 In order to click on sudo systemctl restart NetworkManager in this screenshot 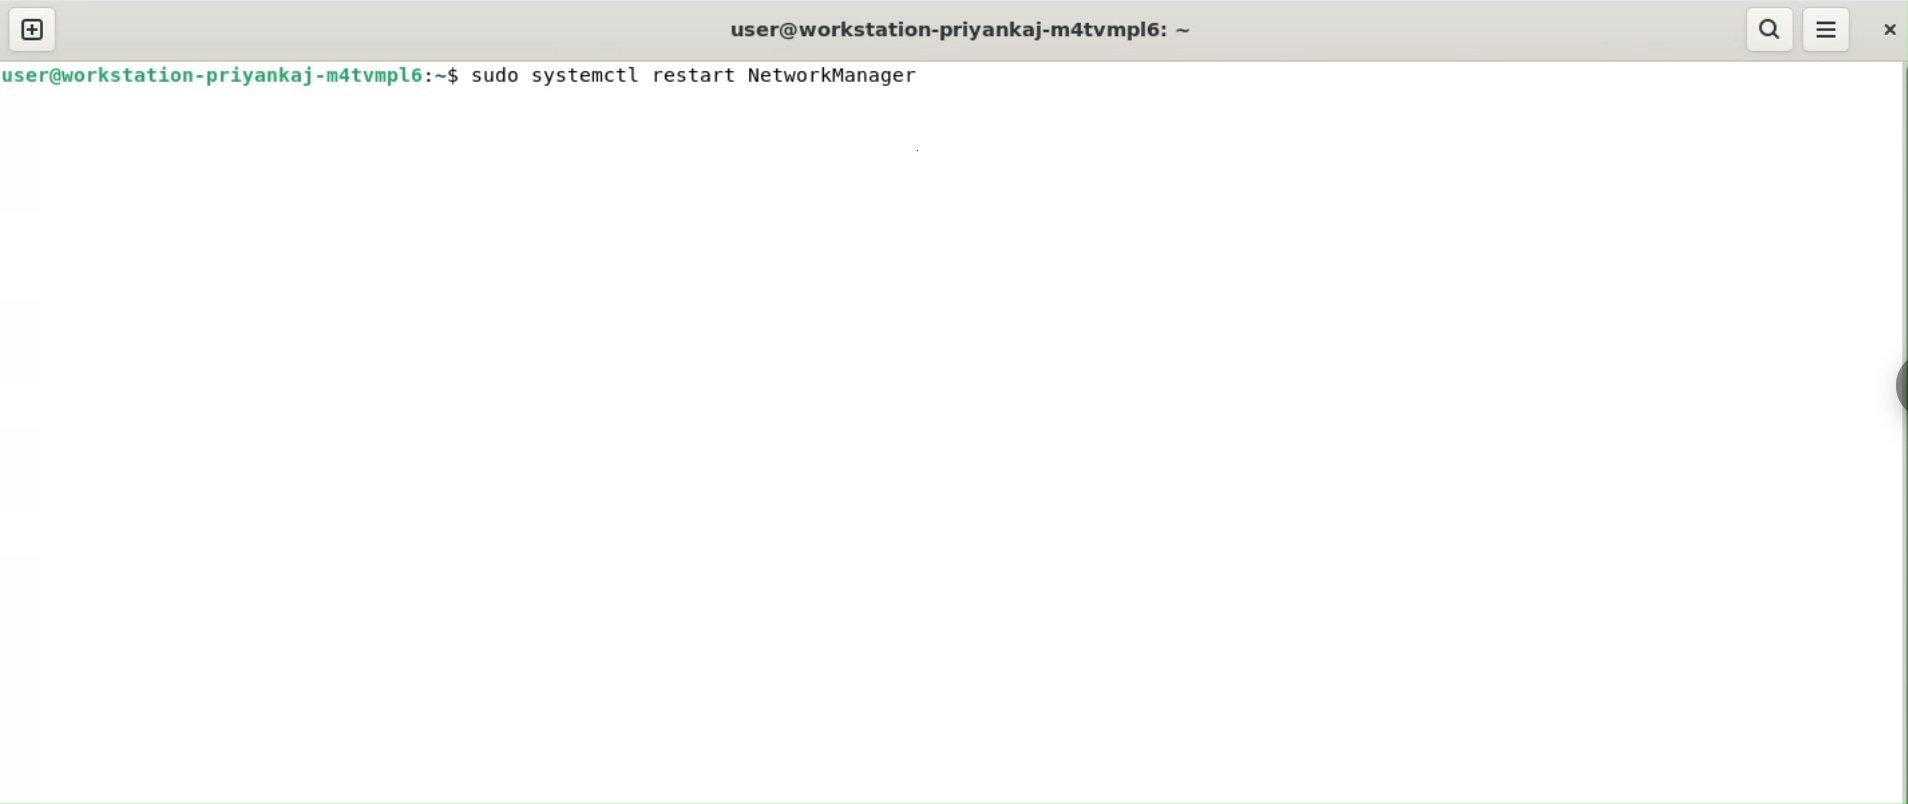, I will do `click(704, 74)`.